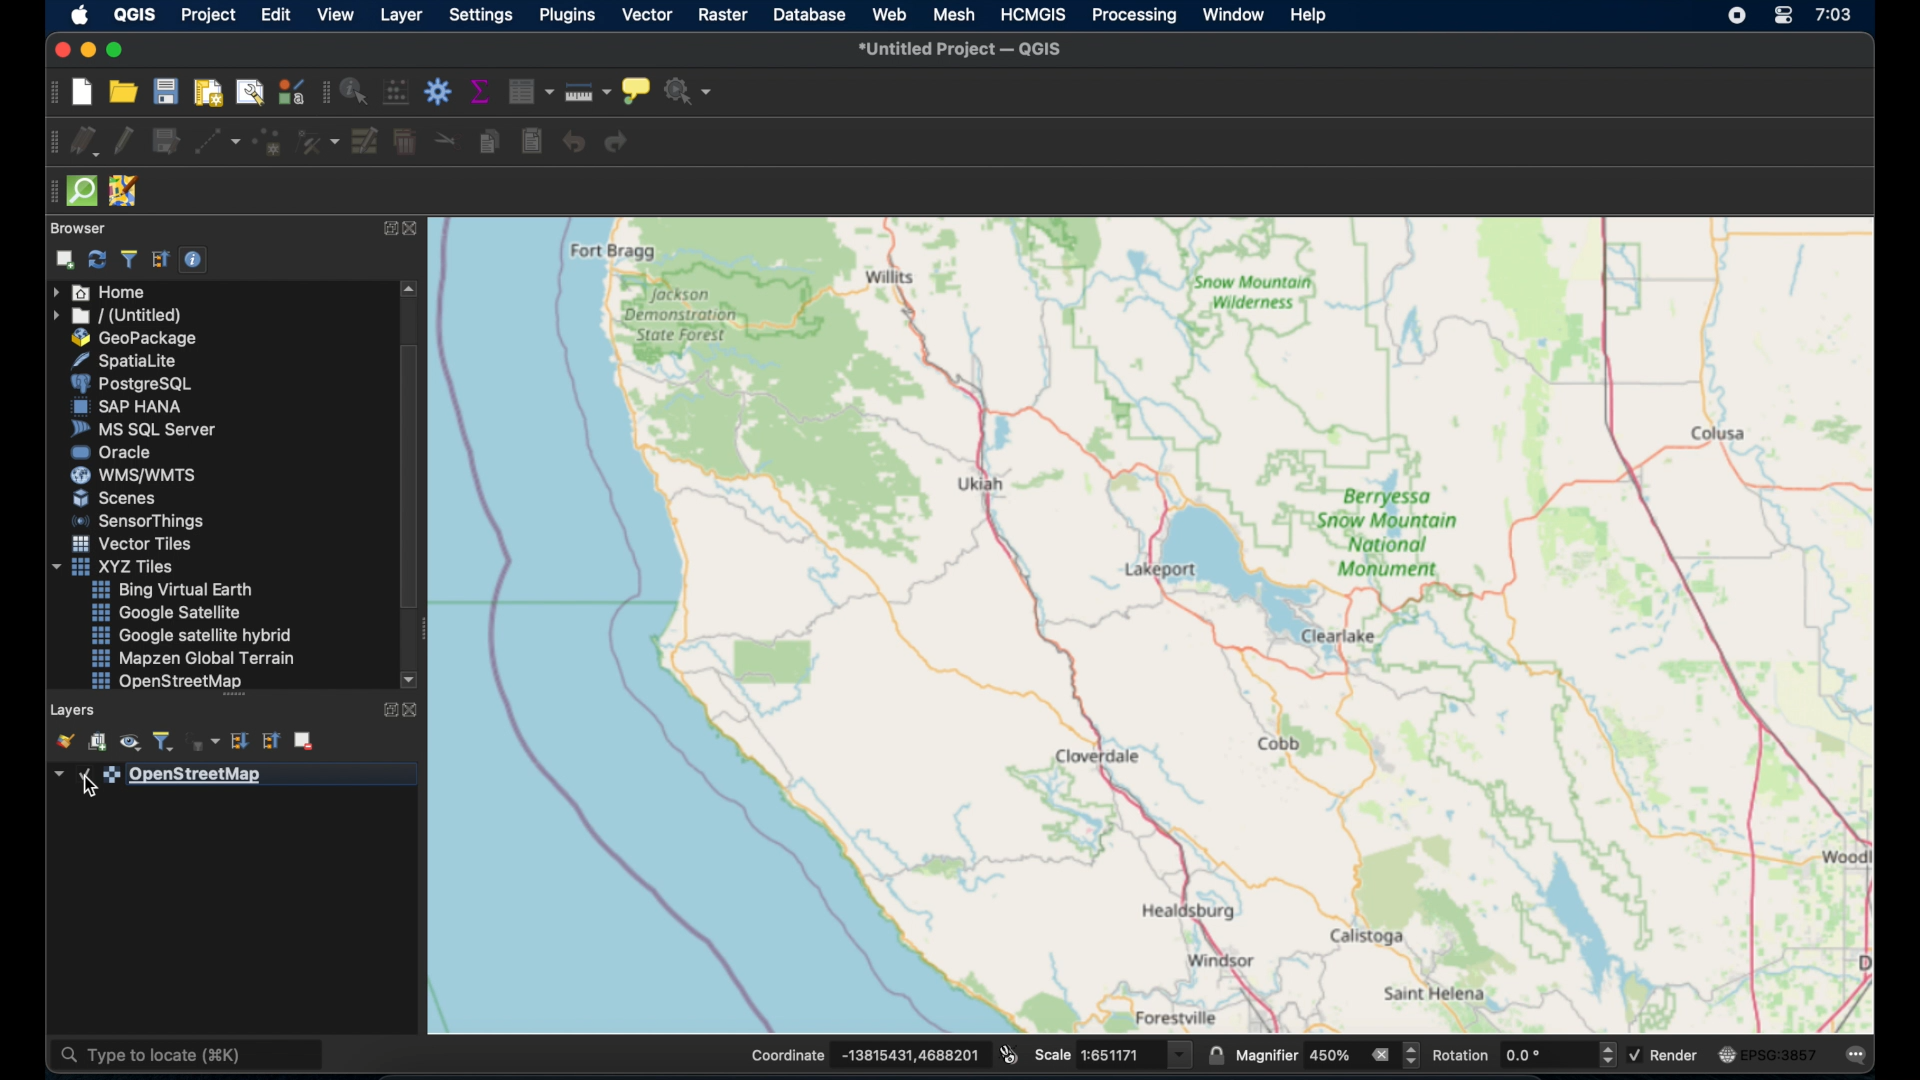 This screenshot has height=1080, width=1920. I want to click on minimize, so click(84, 48).